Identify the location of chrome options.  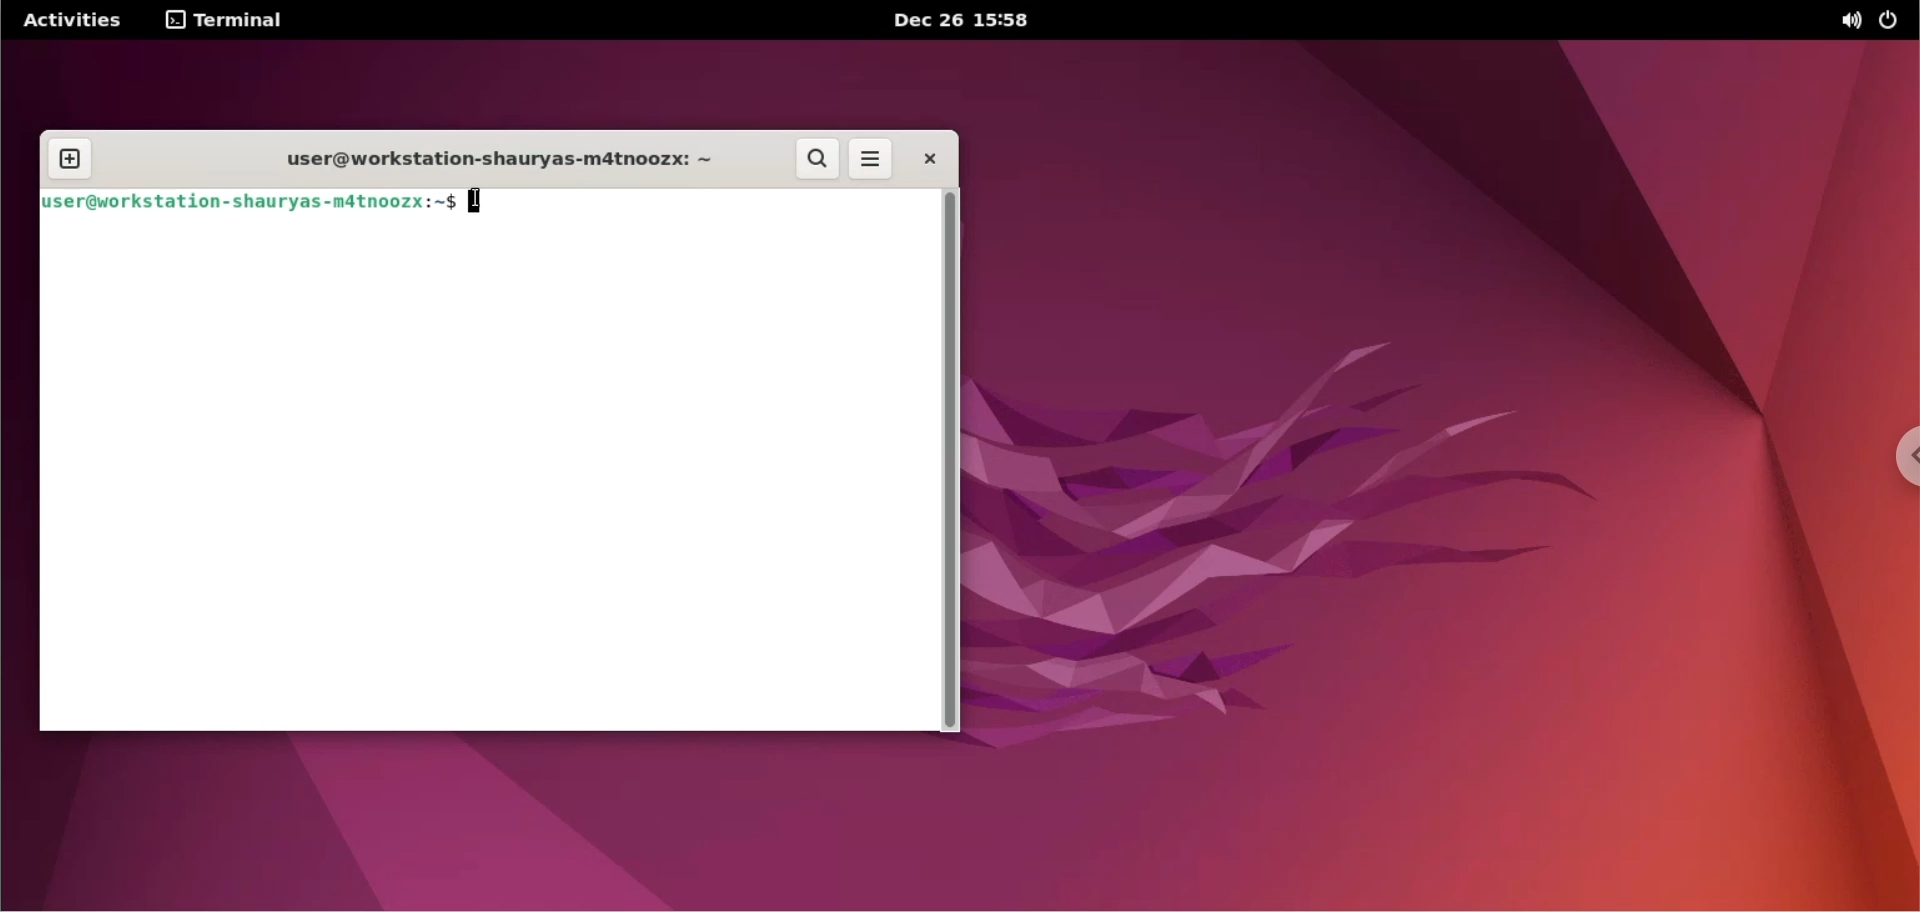
(1903, 460).